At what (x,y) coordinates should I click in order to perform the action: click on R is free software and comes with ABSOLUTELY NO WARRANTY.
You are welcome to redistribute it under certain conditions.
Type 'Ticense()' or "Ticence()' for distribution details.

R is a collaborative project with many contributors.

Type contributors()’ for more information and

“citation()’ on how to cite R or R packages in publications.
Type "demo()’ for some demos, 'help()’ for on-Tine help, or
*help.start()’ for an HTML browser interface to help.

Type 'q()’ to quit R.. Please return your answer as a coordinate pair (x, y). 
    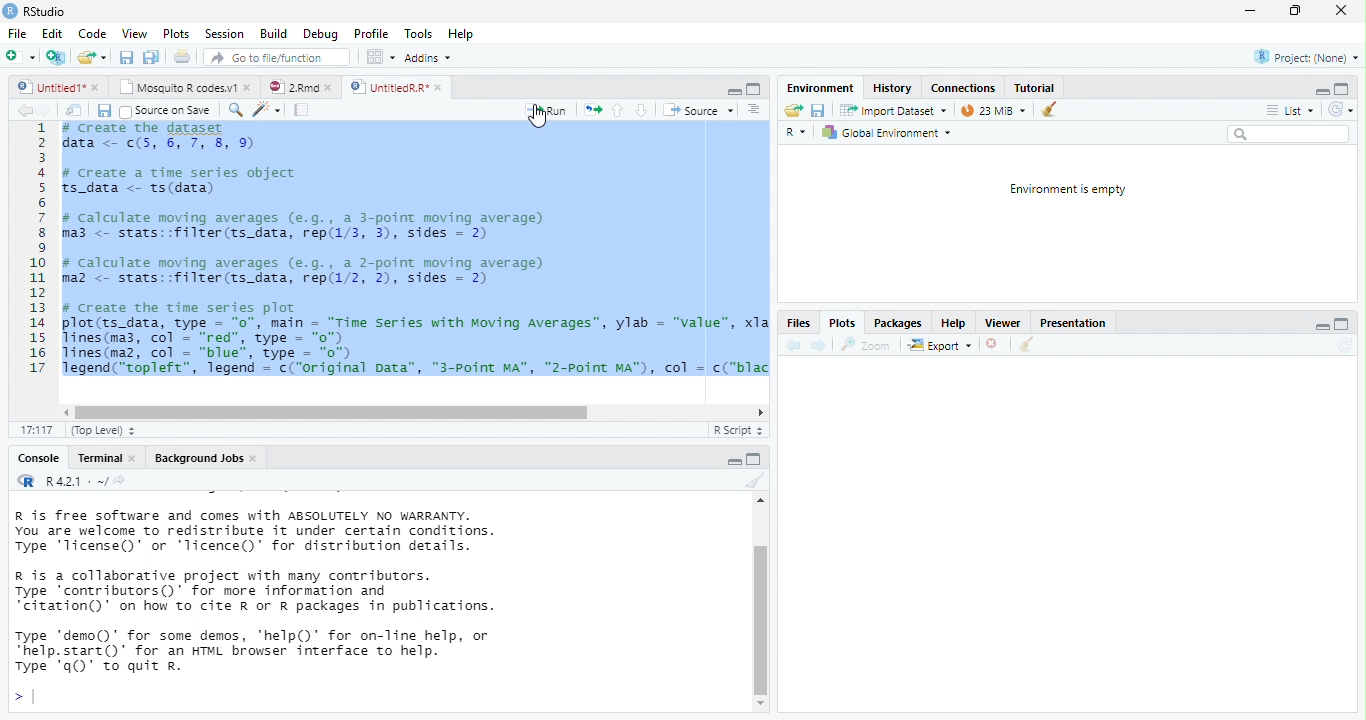
    Looking at the image, I should click on (340, 591).